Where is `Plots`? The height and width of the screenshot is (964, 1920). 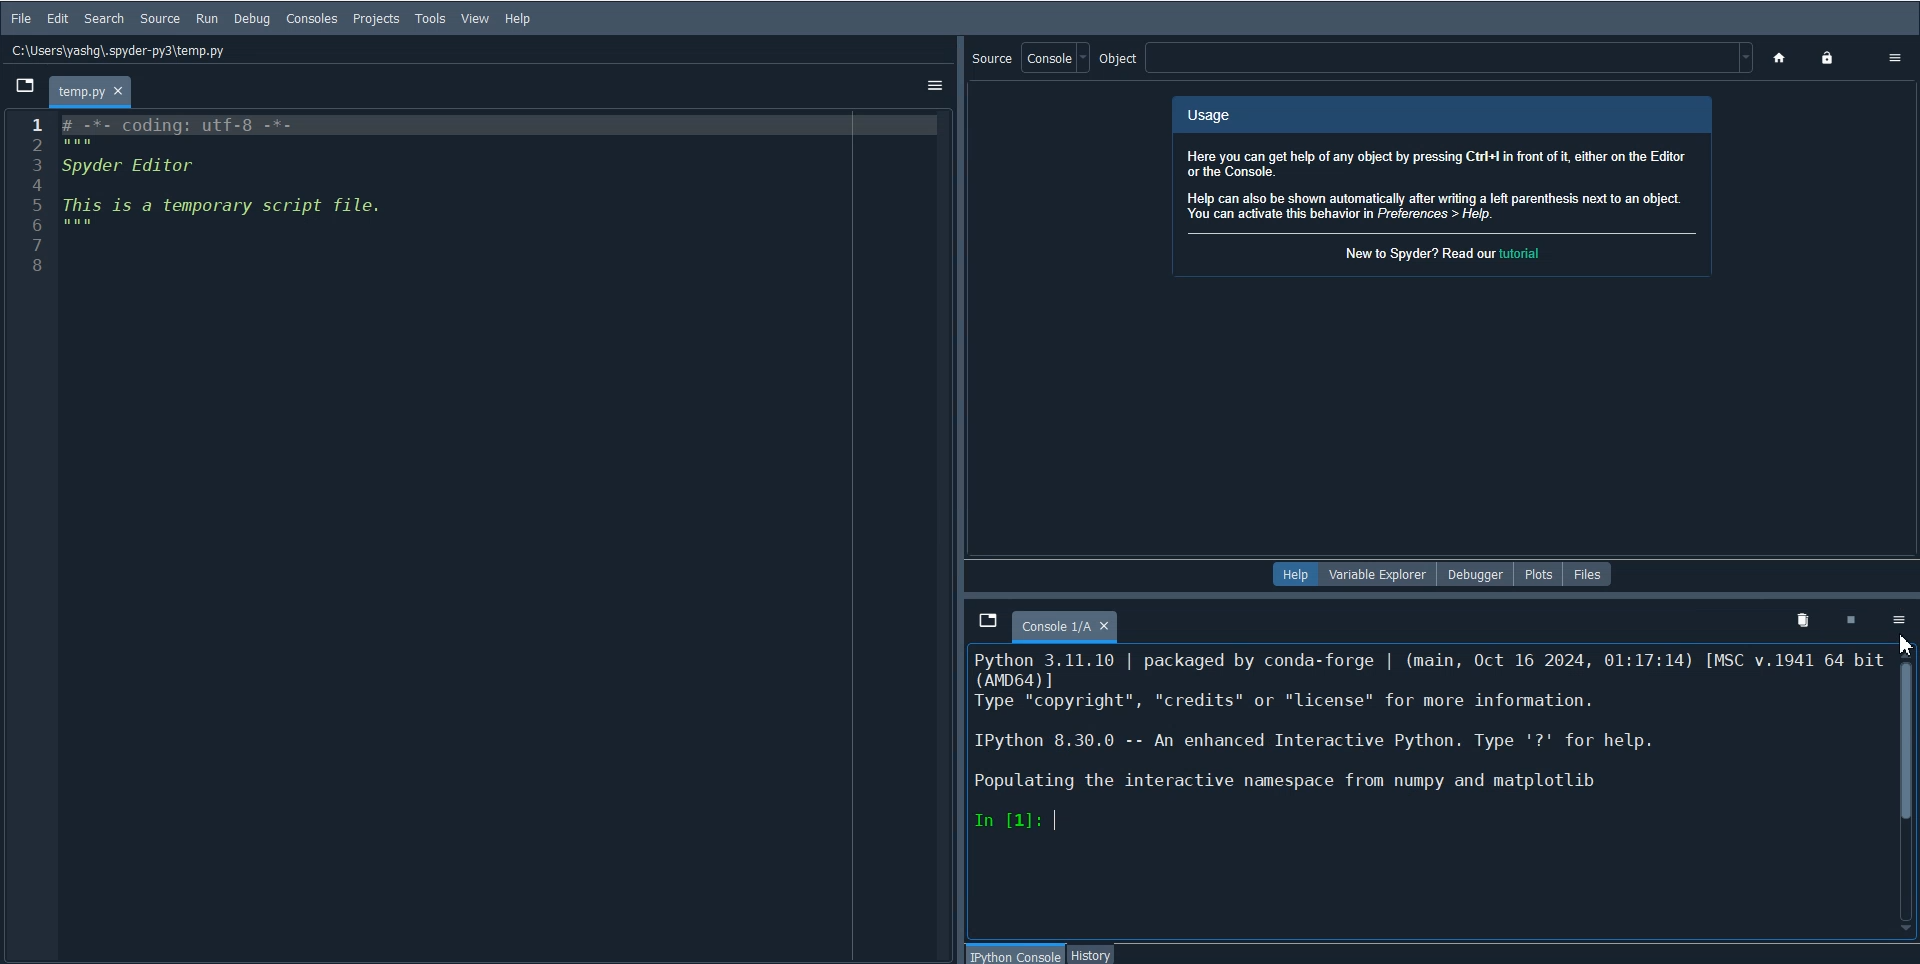
Plots is located at coordinates (1537, 573).